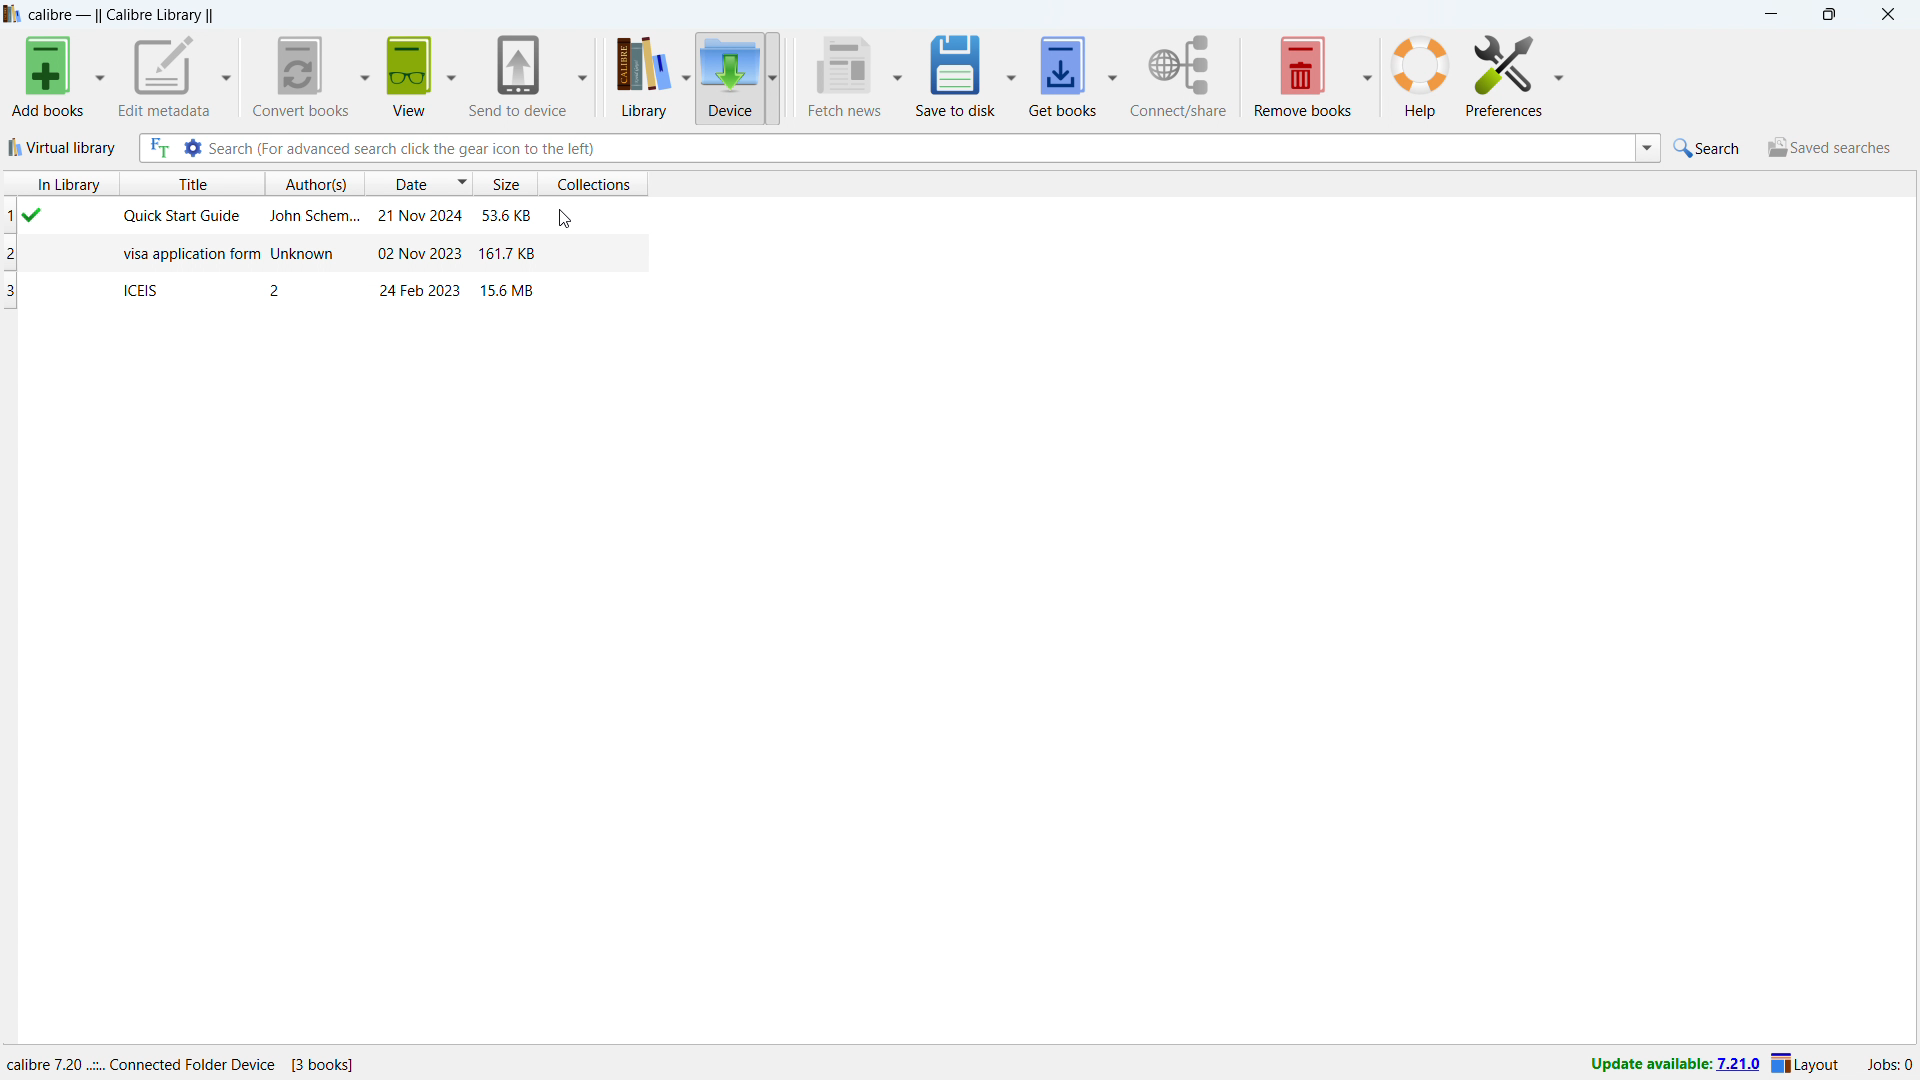 This screenshot has height=1080, width=1920. I want to click on sort by title, so click(200, 184).